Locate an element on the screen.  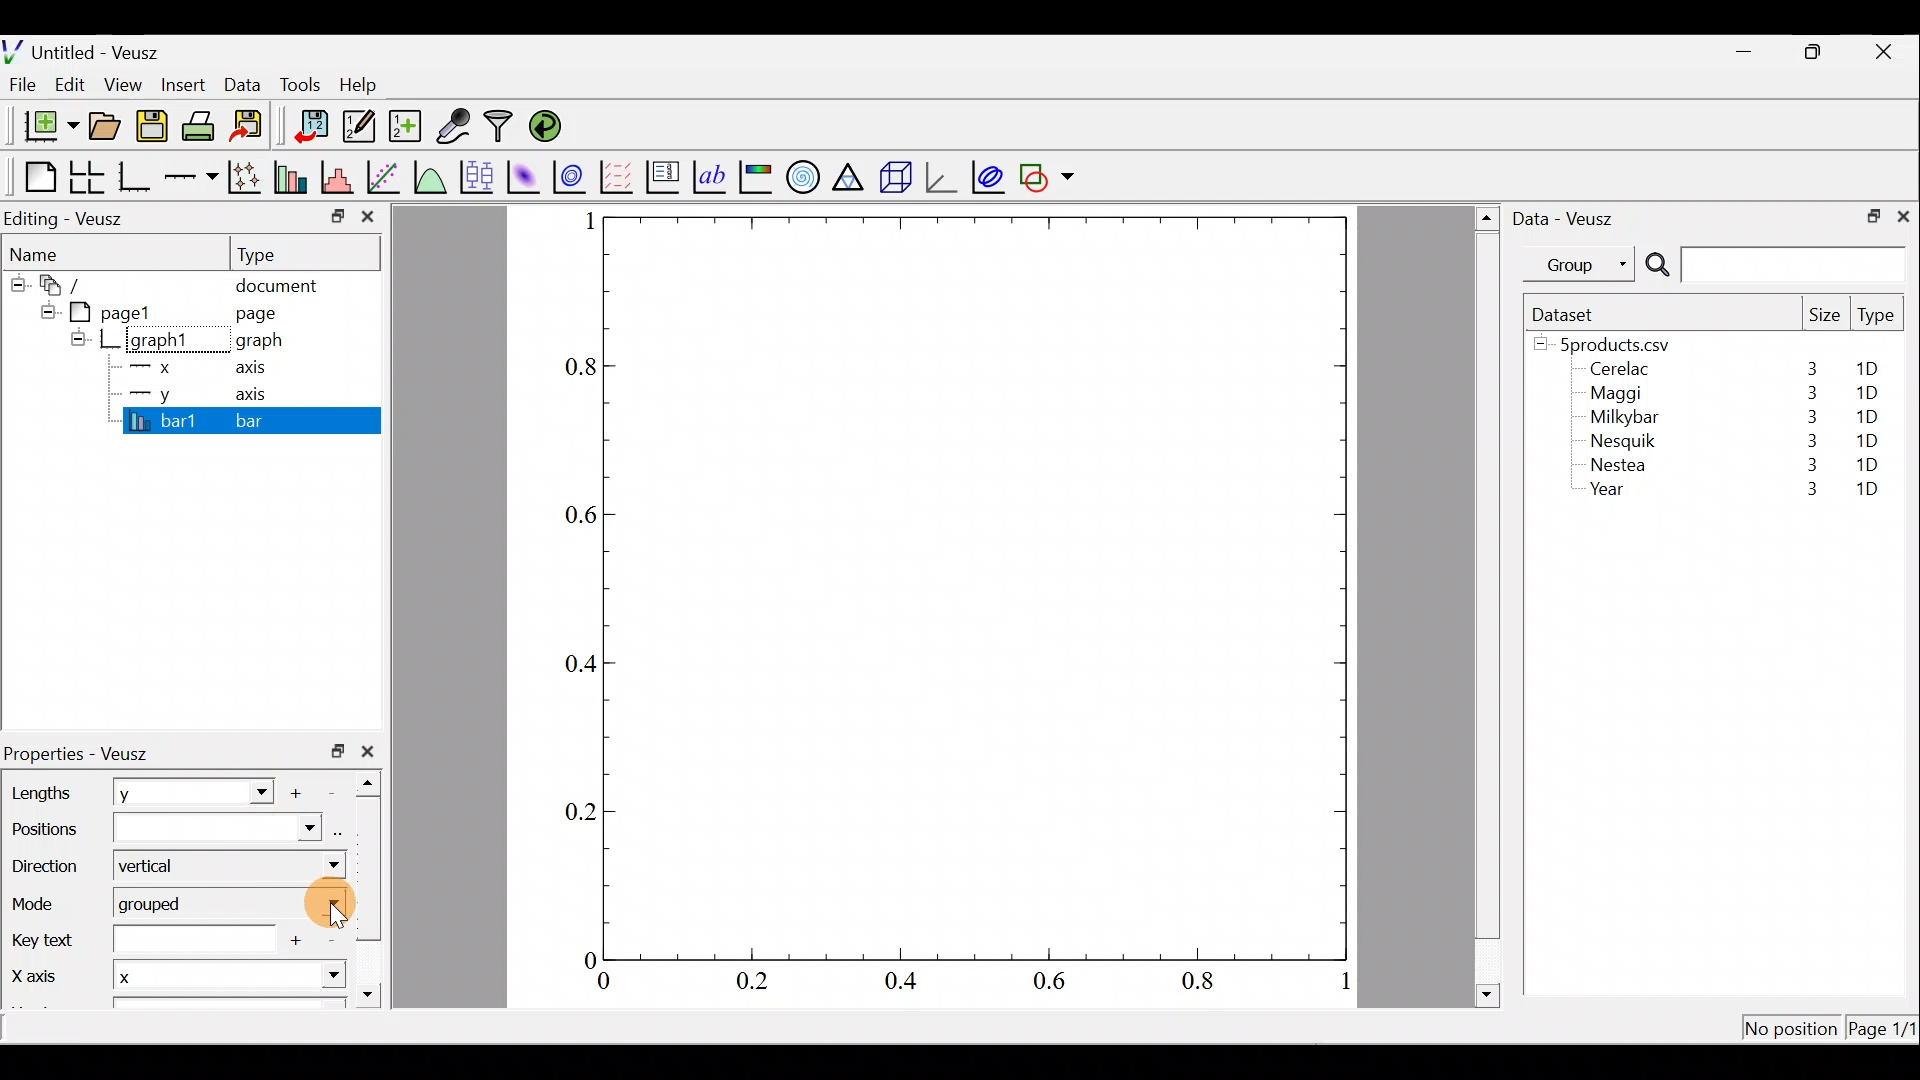
3d scene is located at coordinates (894, 177).